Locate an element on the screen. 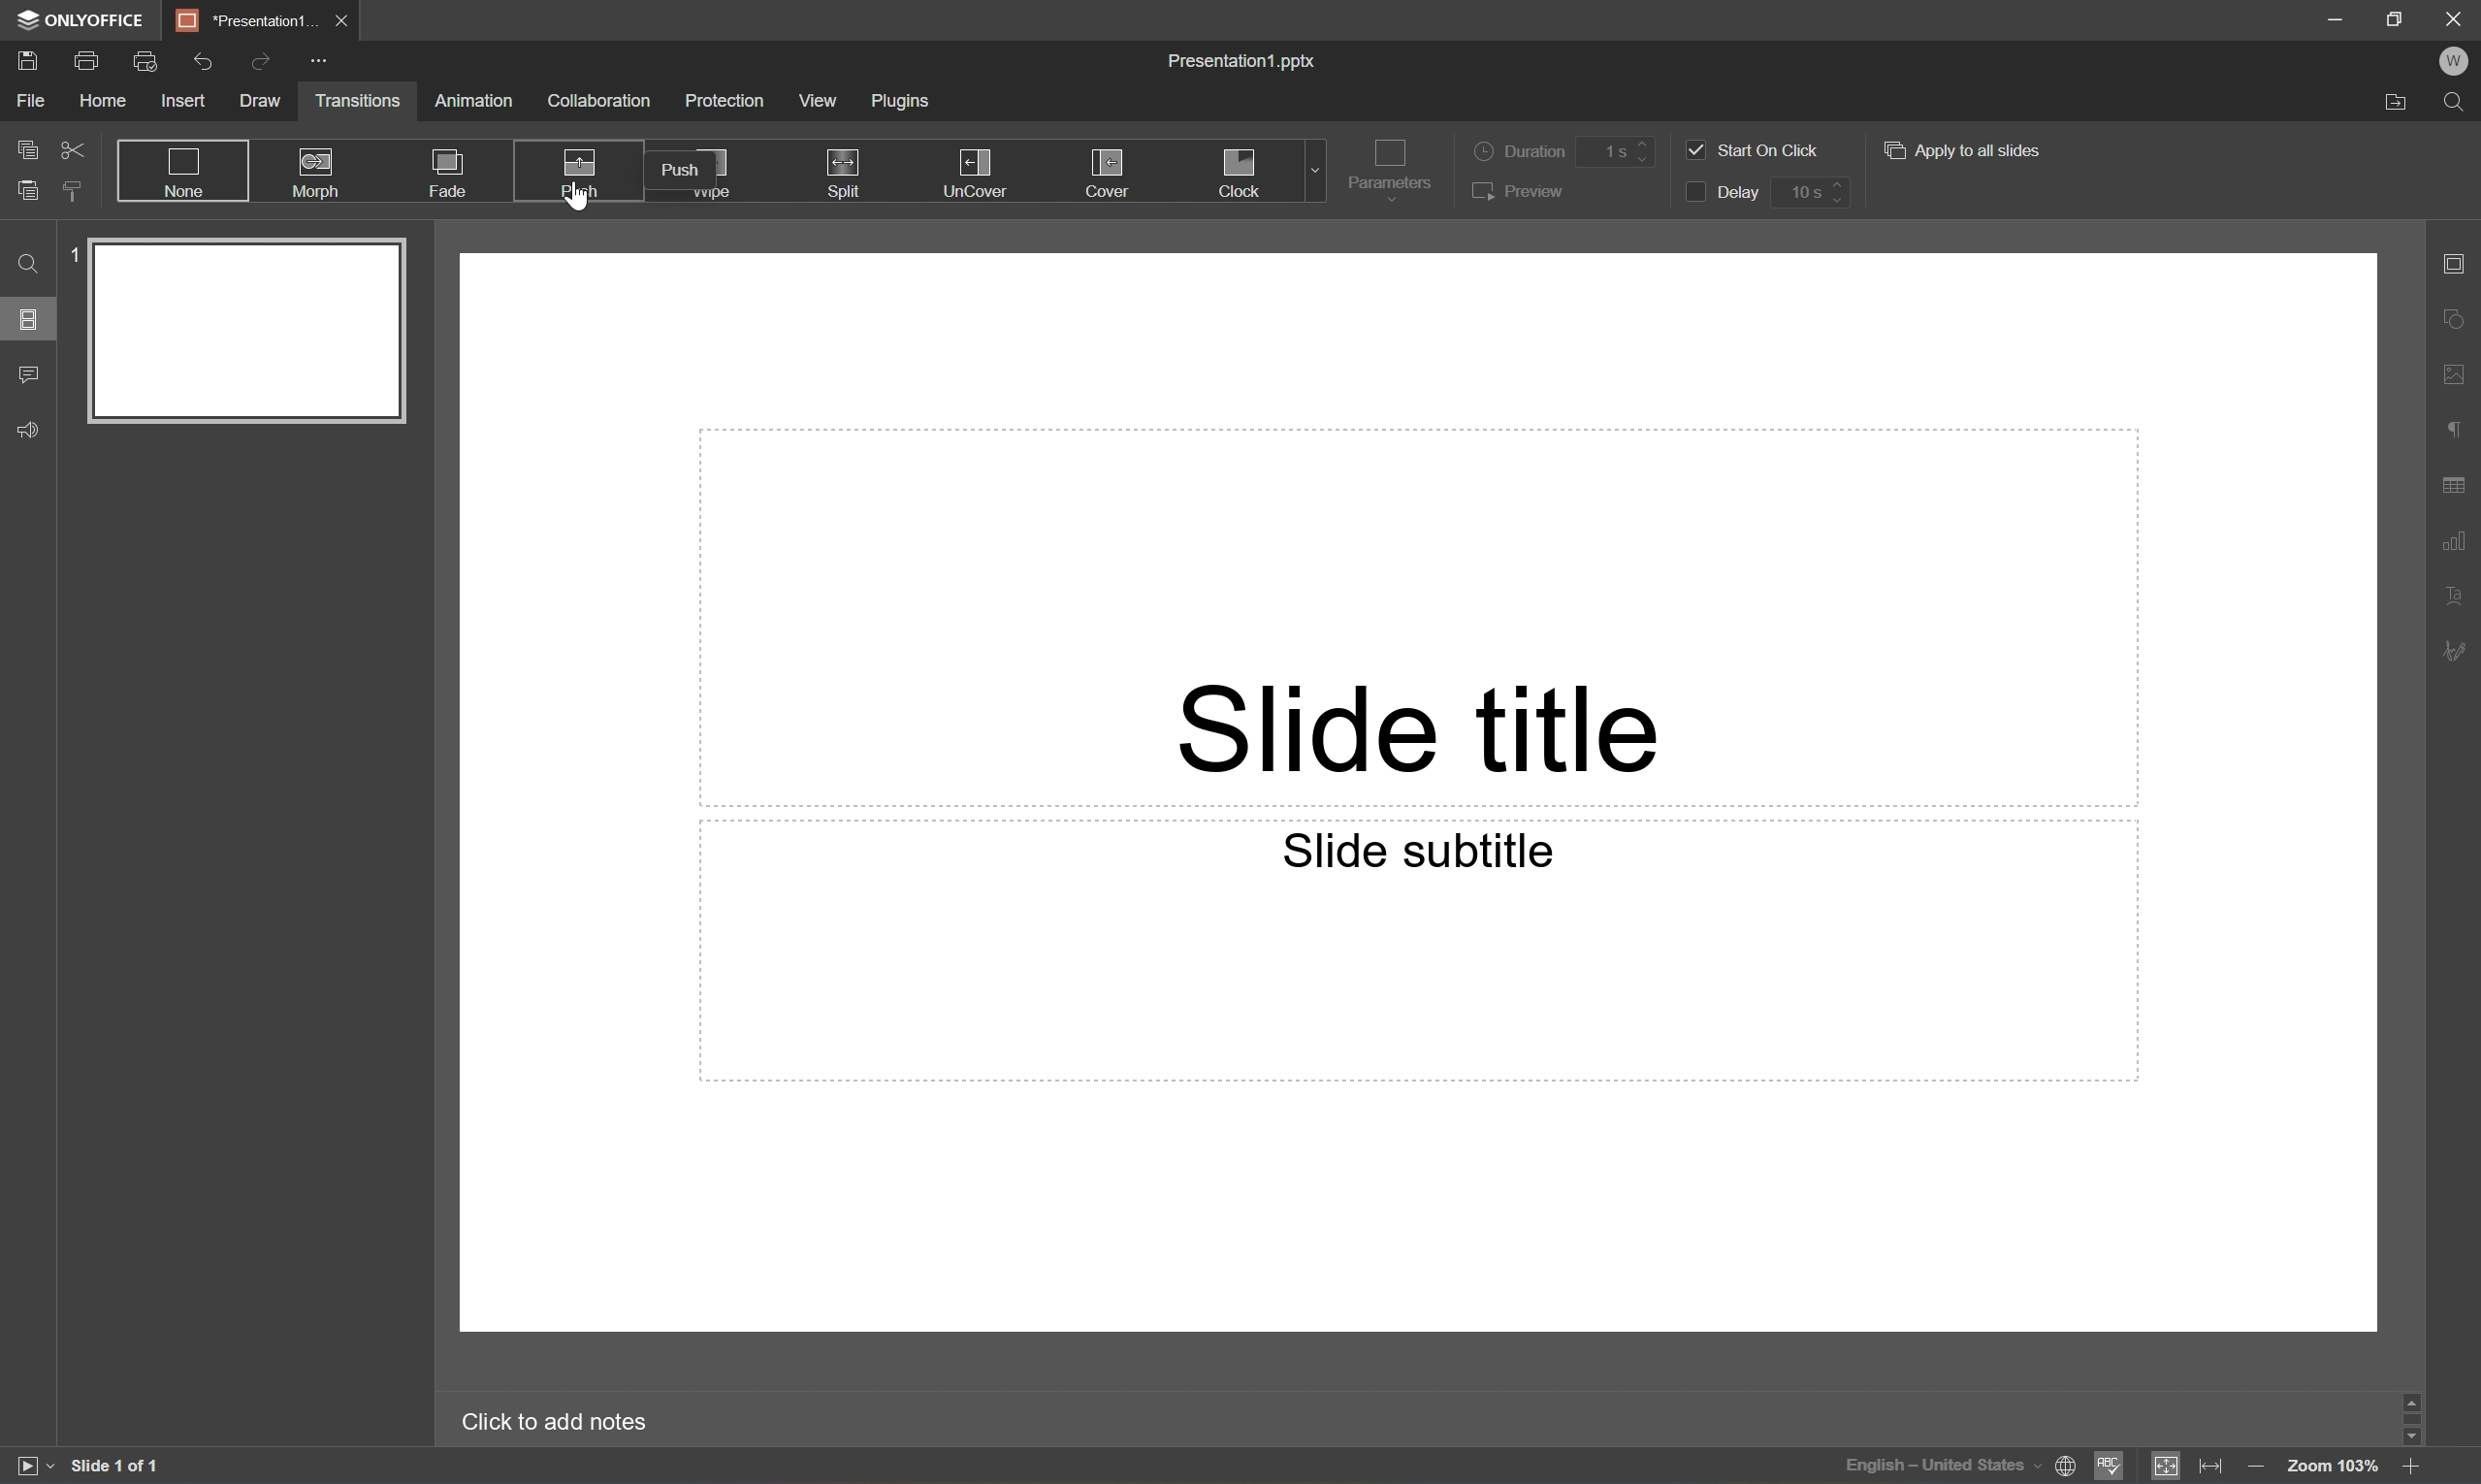  Table settings is located at coordinates (2458, 483).